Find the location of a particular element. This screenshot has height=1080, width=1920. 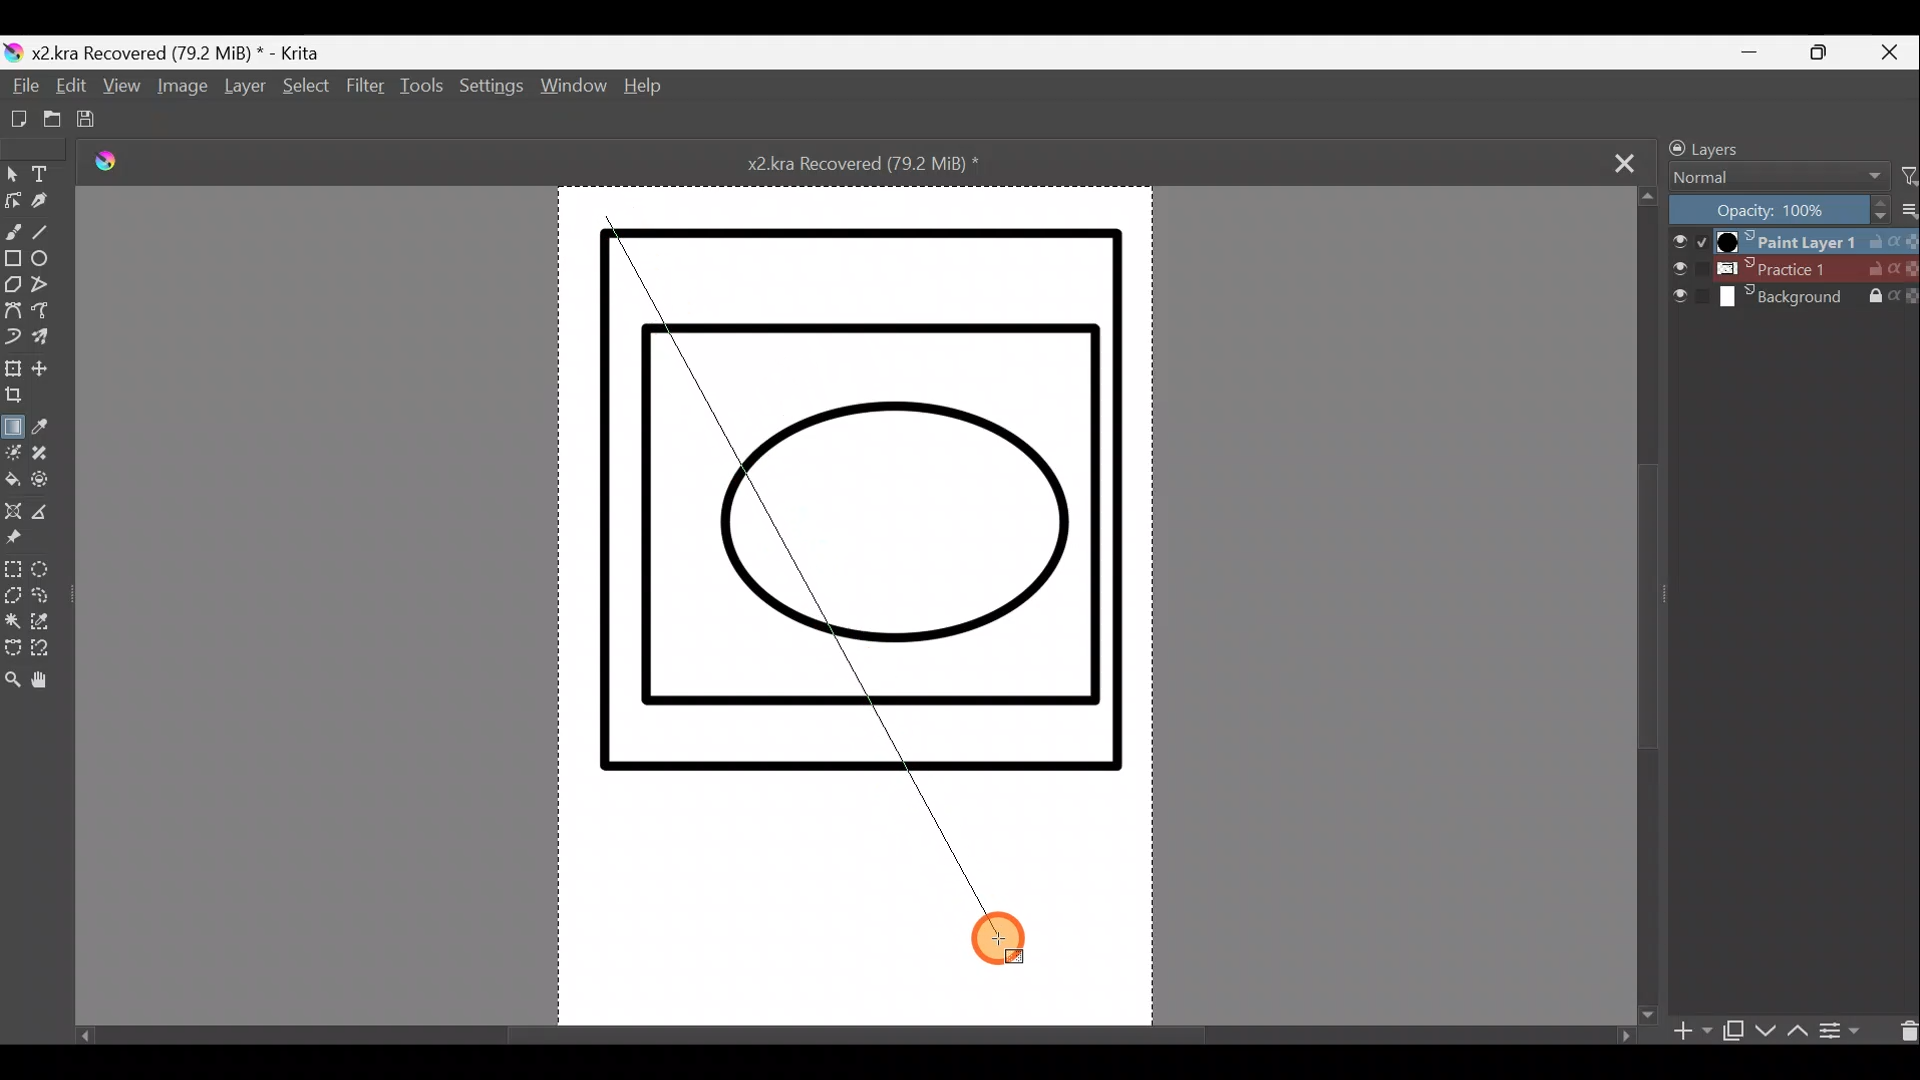

Crop the image to an area is located at coordinates (19, 398).